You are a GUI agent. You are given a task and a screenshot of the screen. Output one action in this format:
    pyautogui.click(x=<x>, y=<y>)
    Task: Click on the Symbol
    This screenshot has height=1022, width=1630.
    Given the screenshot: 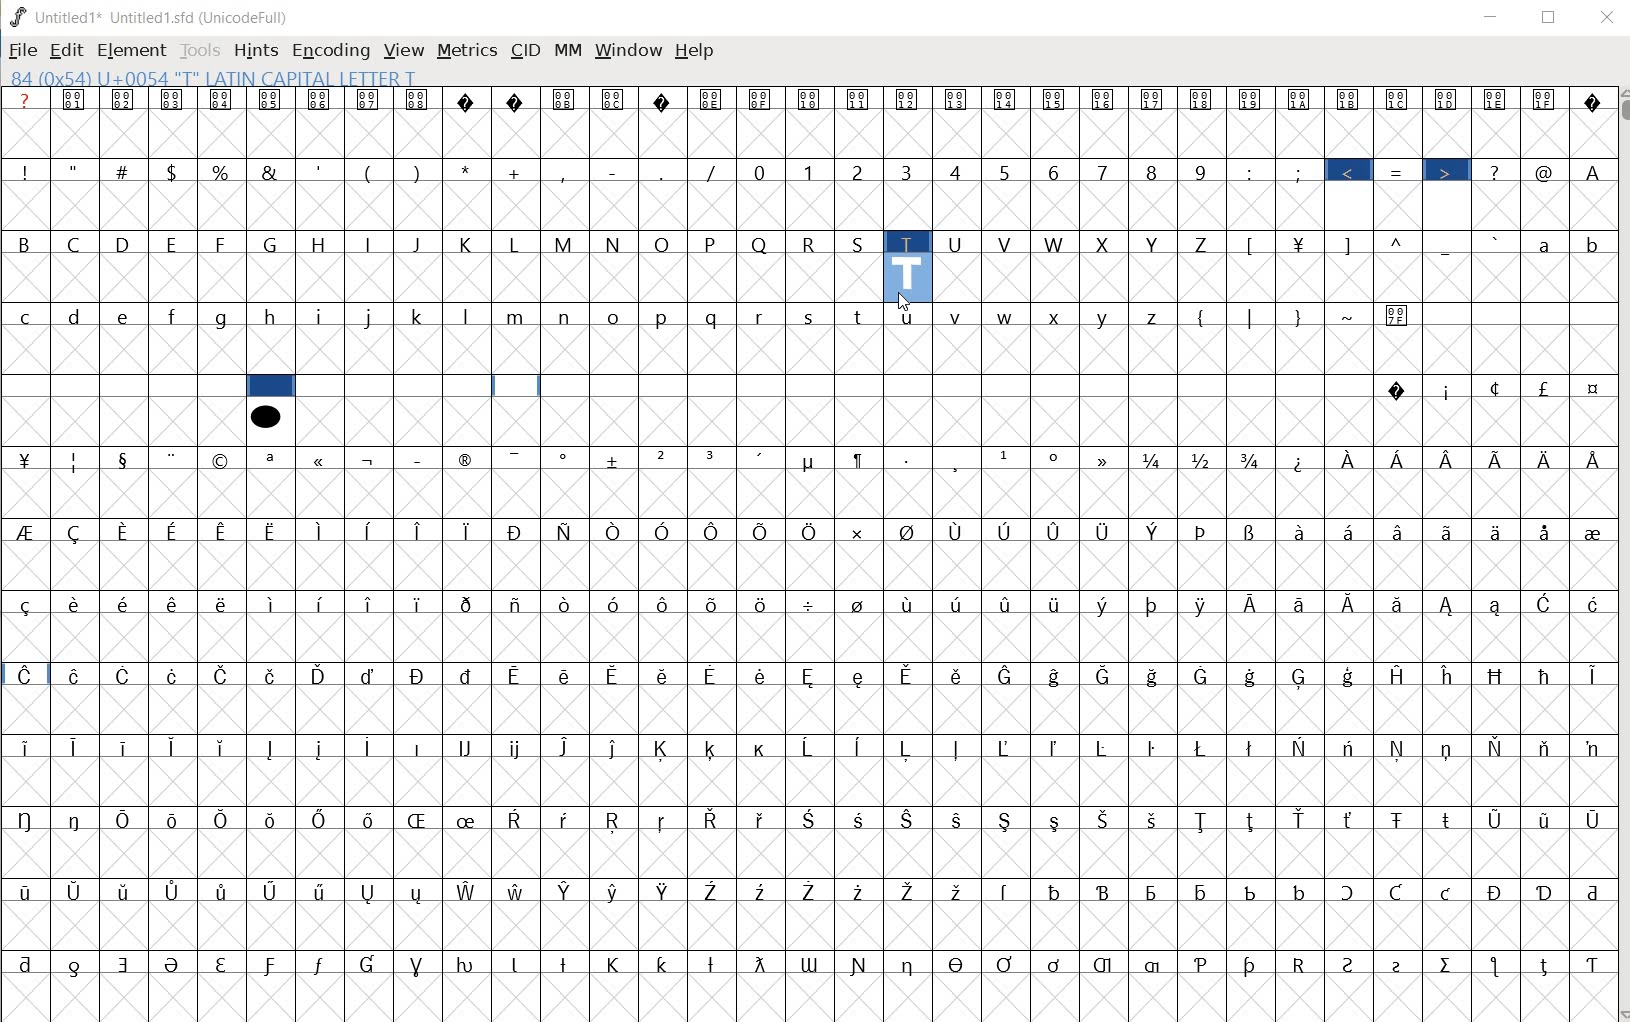 What is the action you would take?
    pyautogui.click(x=1300, y=530)
    